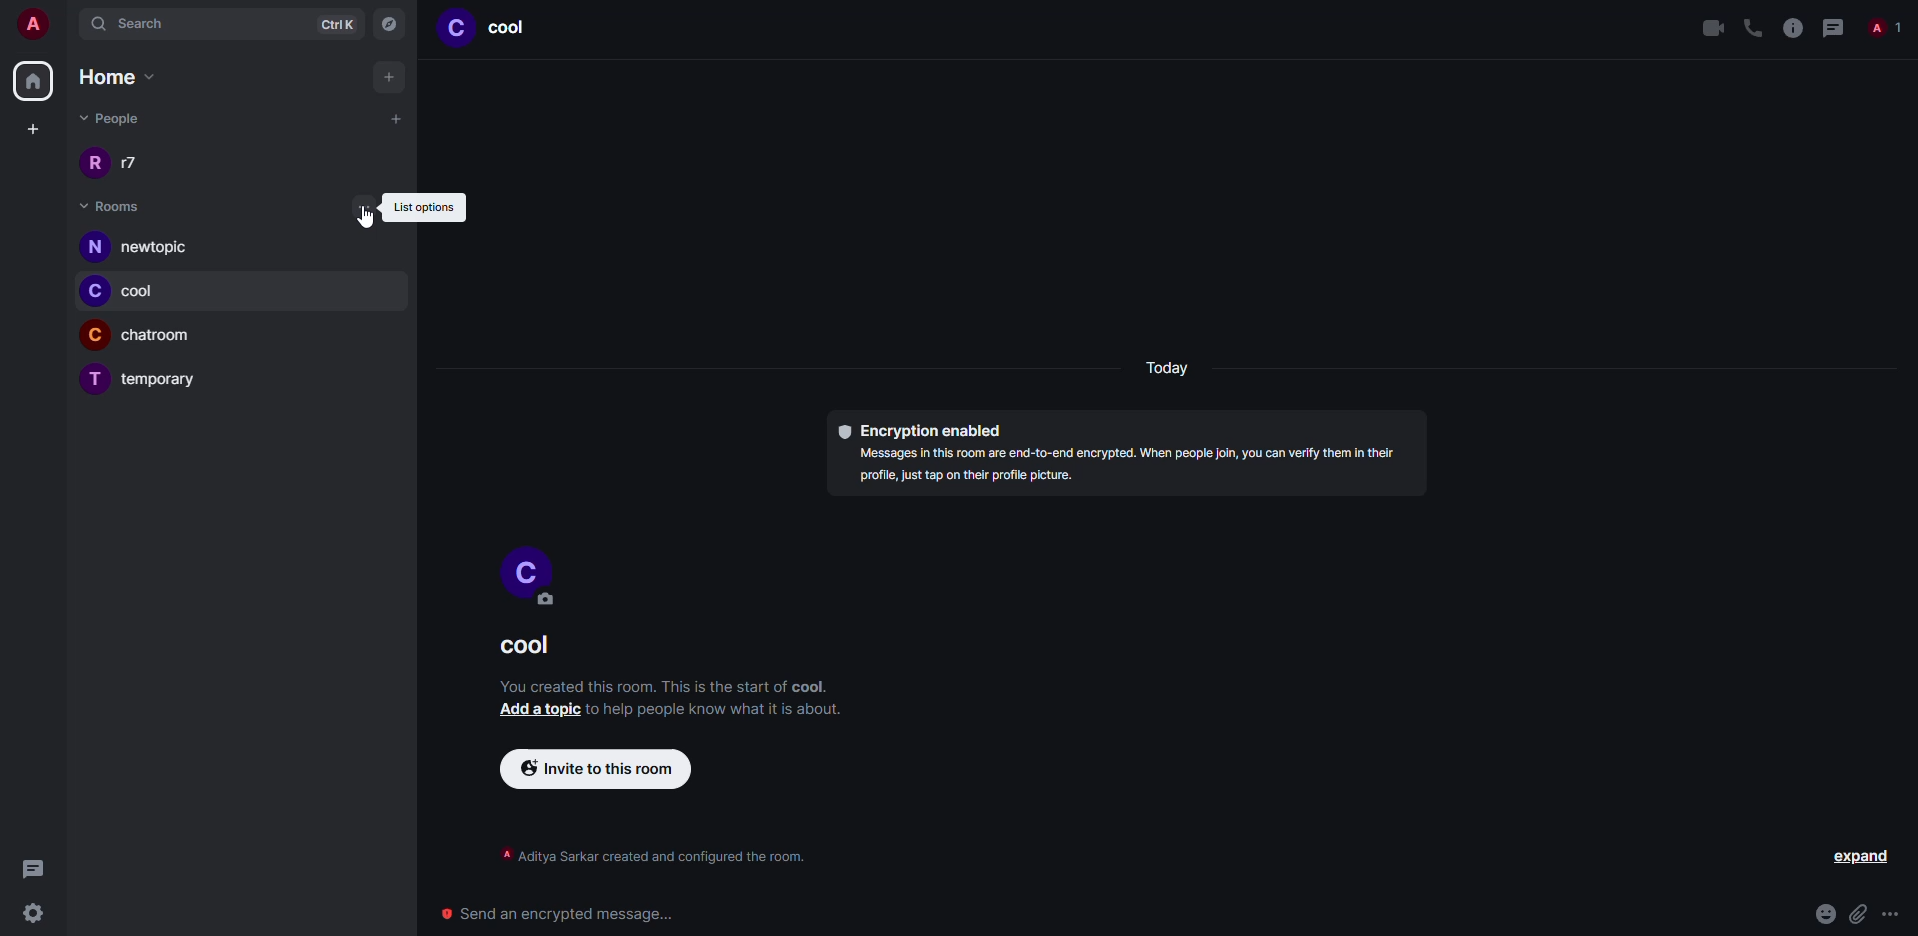 This screenshot has height=936, width=1918. I want to click on day, so click(1176, 369).